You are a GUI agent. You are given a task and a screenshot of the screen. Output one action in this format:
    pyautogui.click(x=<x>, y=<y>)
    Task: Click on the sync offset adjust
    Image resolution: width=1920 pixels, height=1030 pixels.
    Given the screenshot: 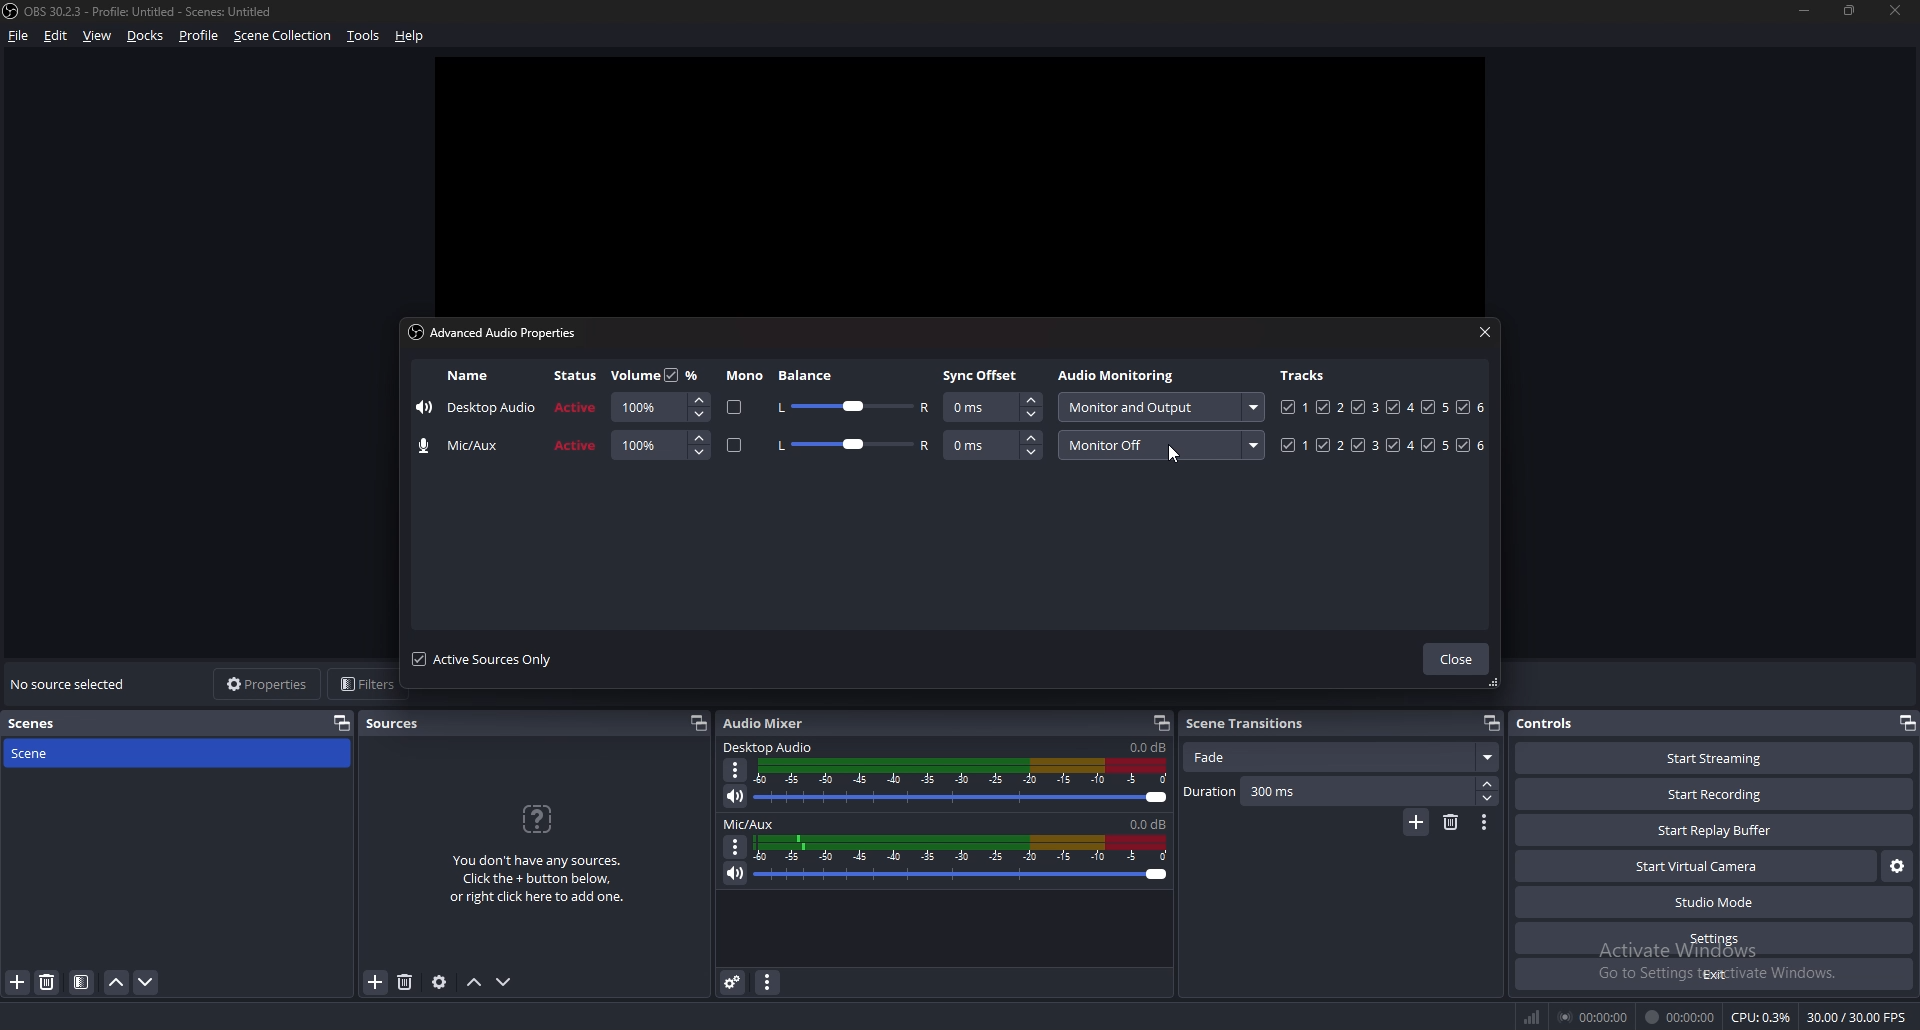 What is the action you would take?
    pyautogui.click(x=992, y=406)
    